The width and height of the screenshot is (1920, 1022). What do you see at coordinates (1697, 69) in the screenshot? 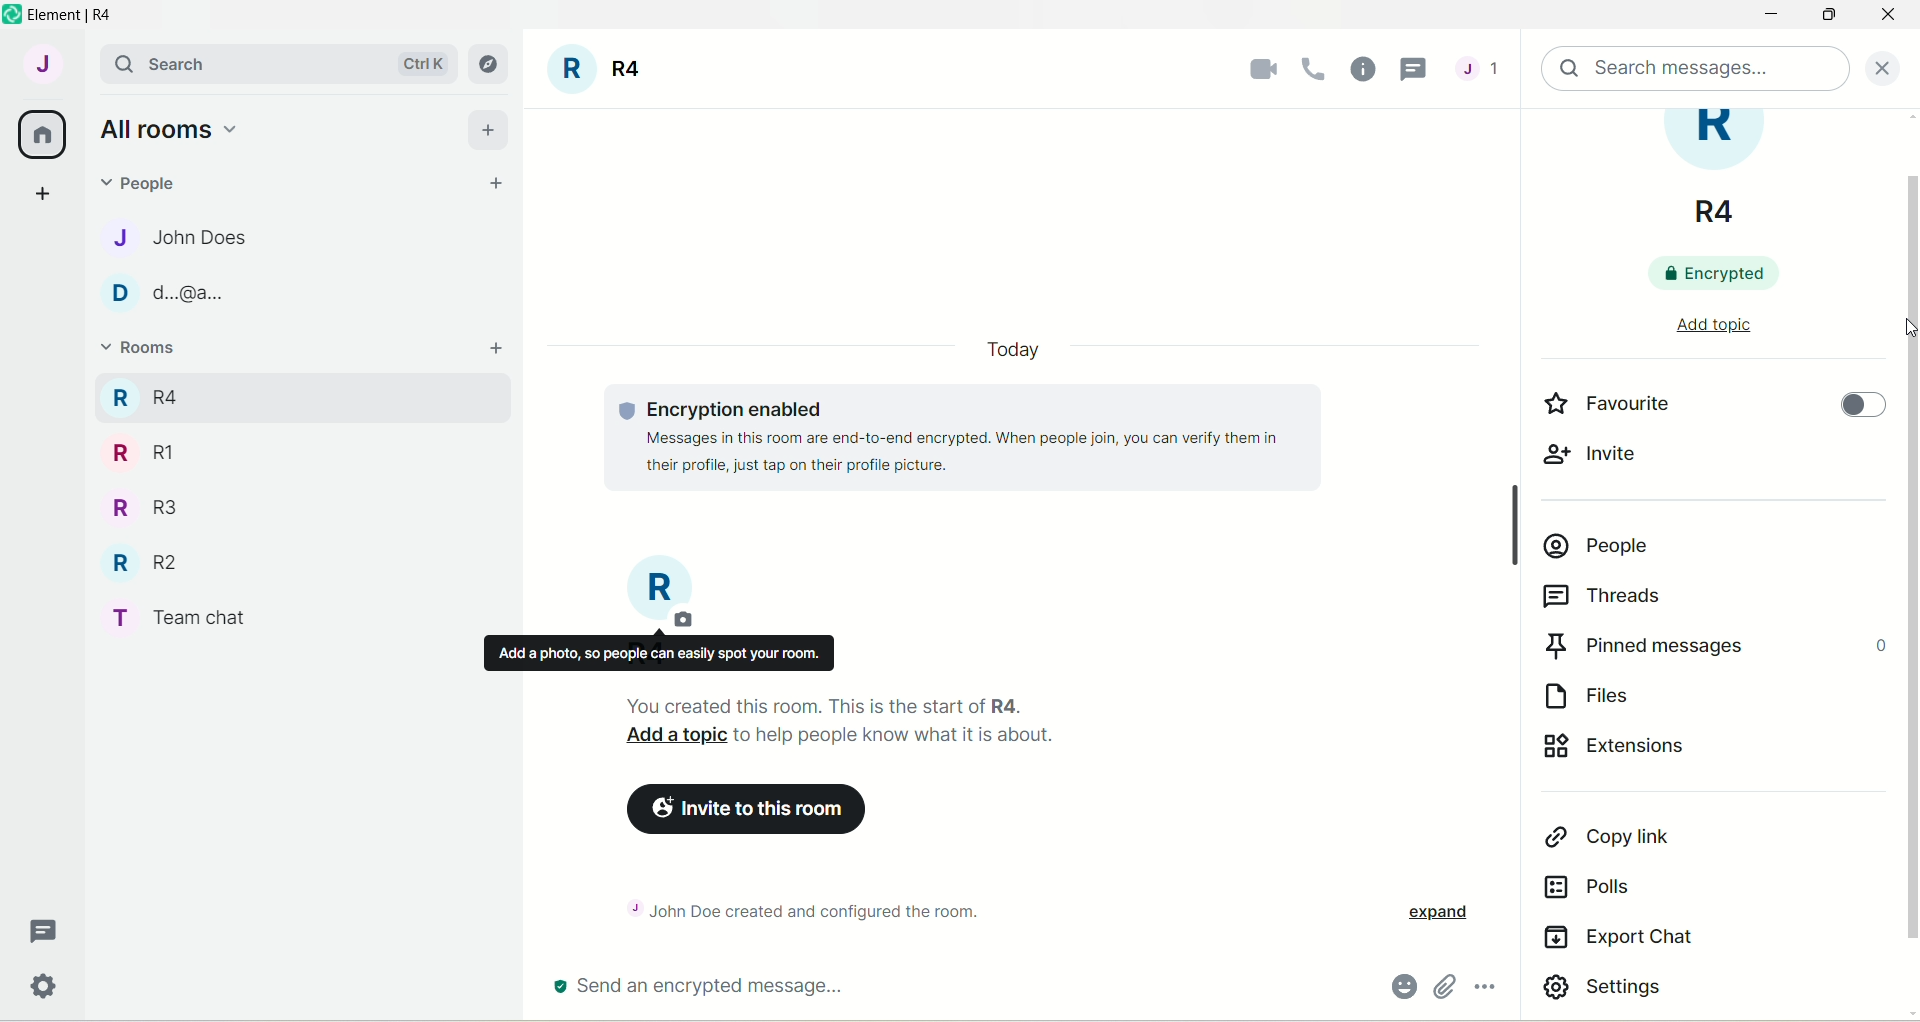
I see `search message` at bounding box center [1697, 69].